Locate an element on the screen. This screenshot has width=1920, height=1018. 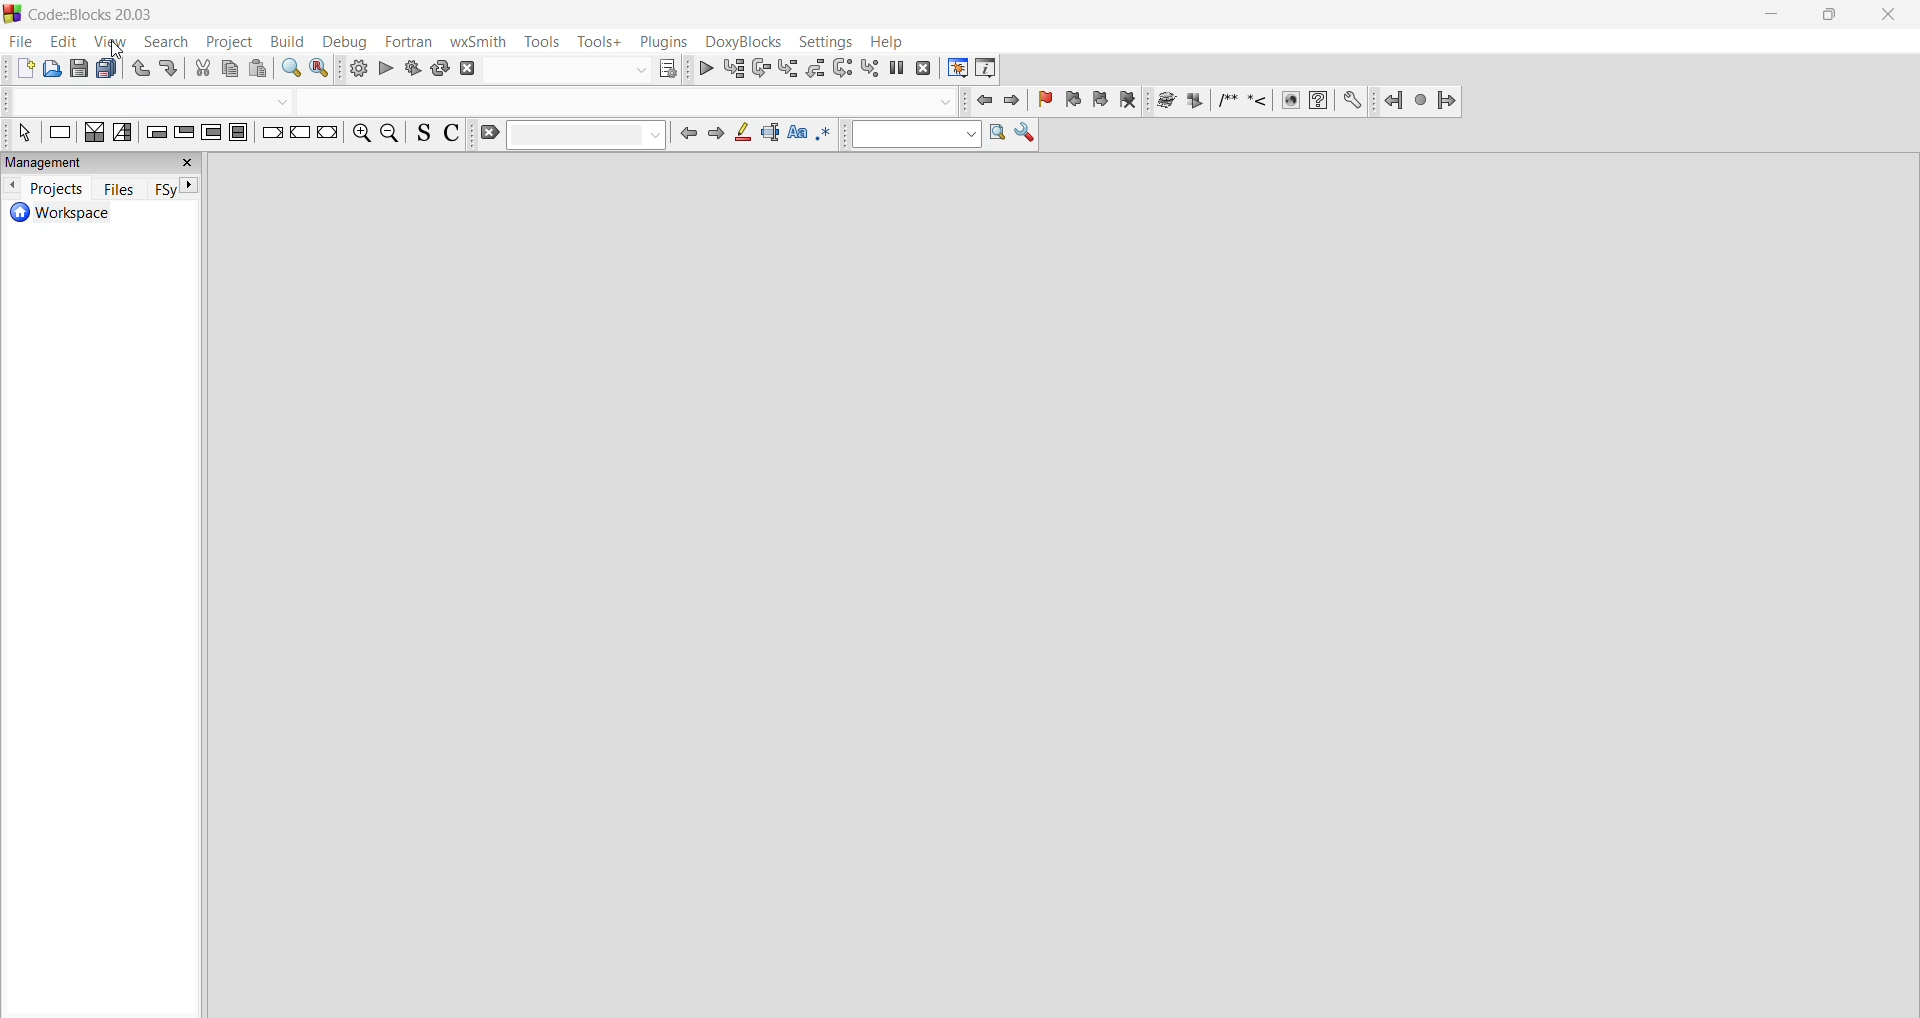
continue instruction is located at coordinates (301, 135).